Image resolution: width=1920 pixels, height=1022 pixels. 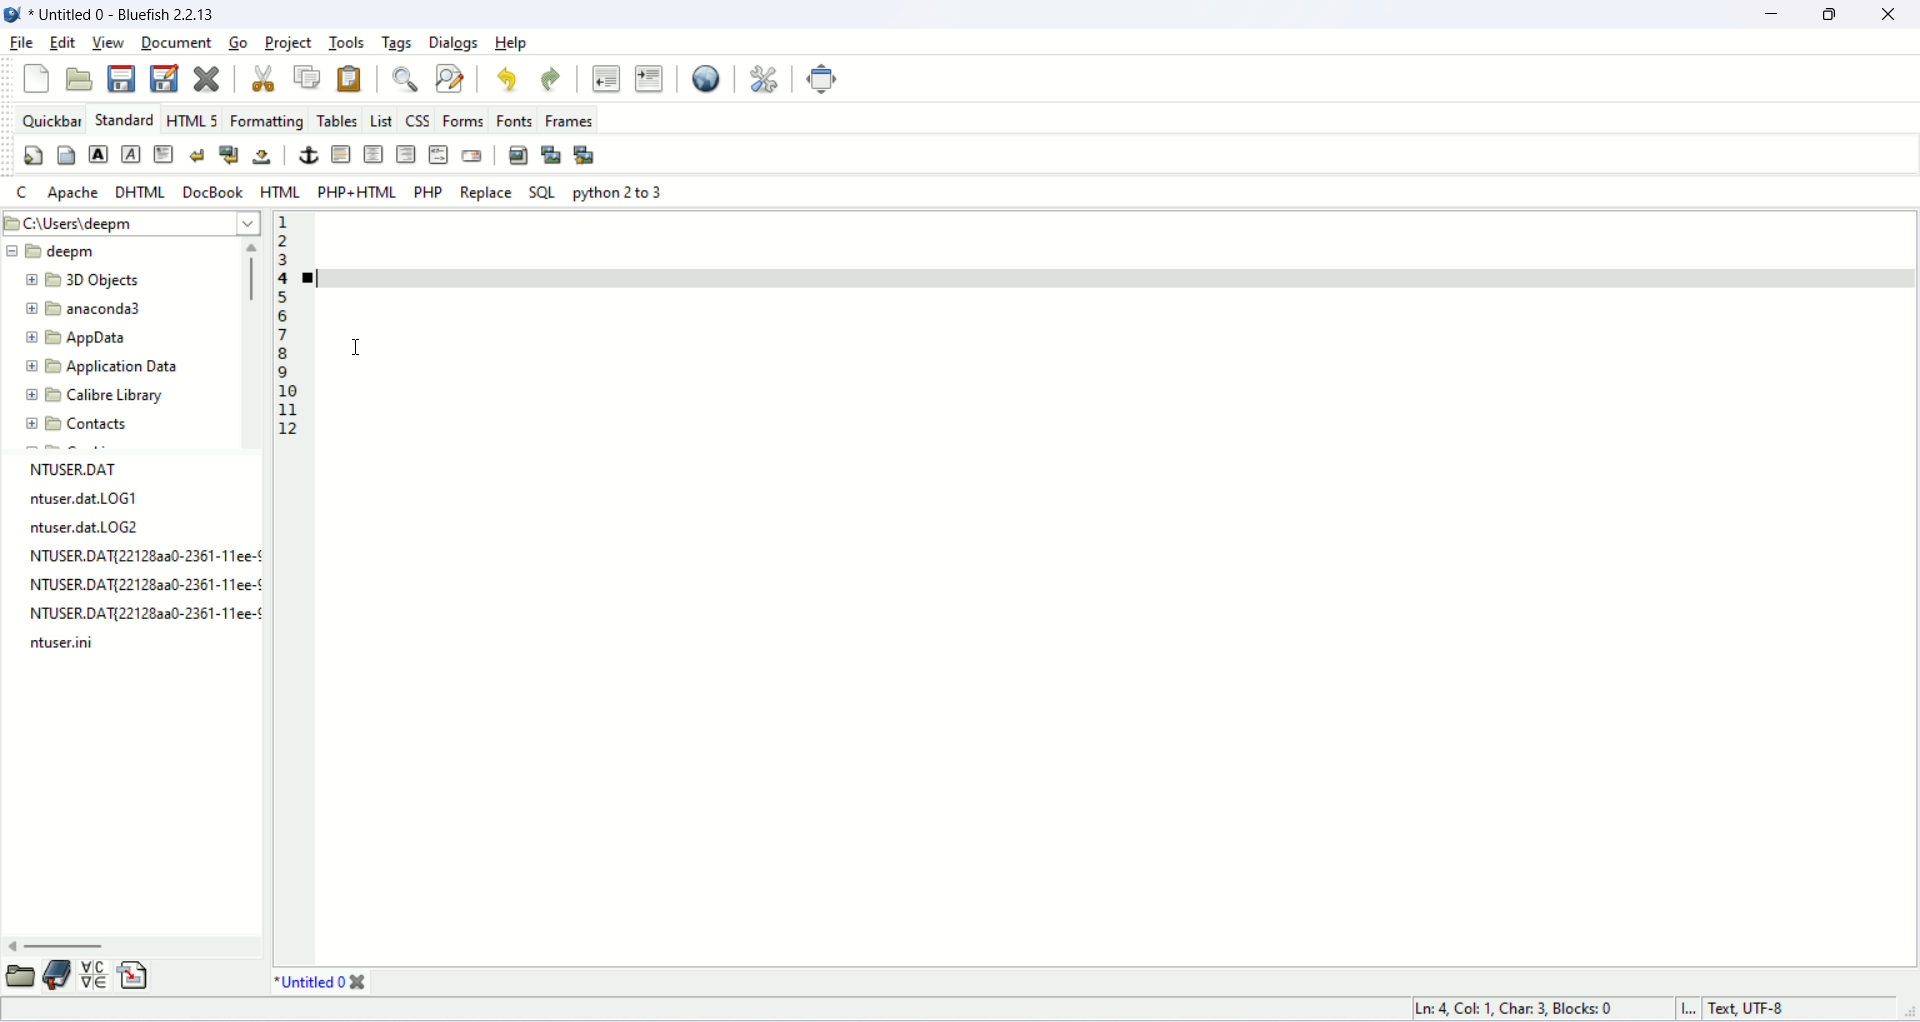 What do you see at coordinates (504, 78) in the screenshot?
I see `undo` at bounding box center [504, 78].